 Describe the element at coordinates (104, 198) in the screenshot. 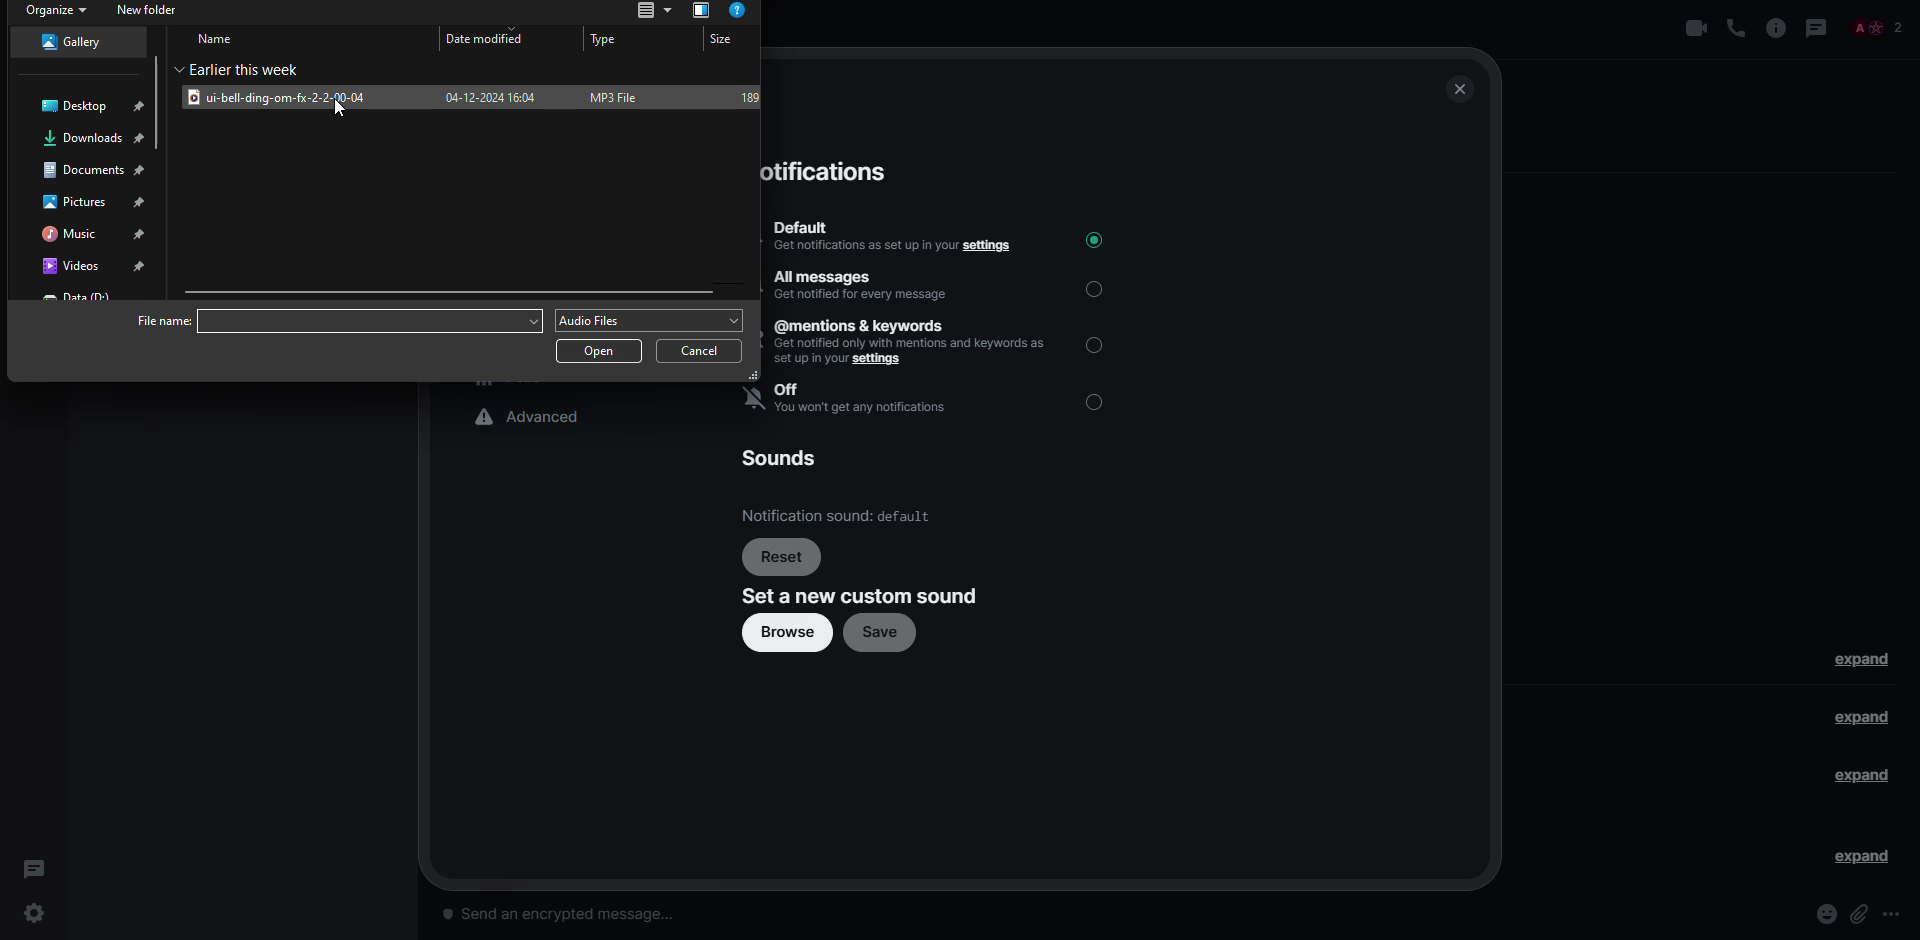

I see `Pictures` at that location.